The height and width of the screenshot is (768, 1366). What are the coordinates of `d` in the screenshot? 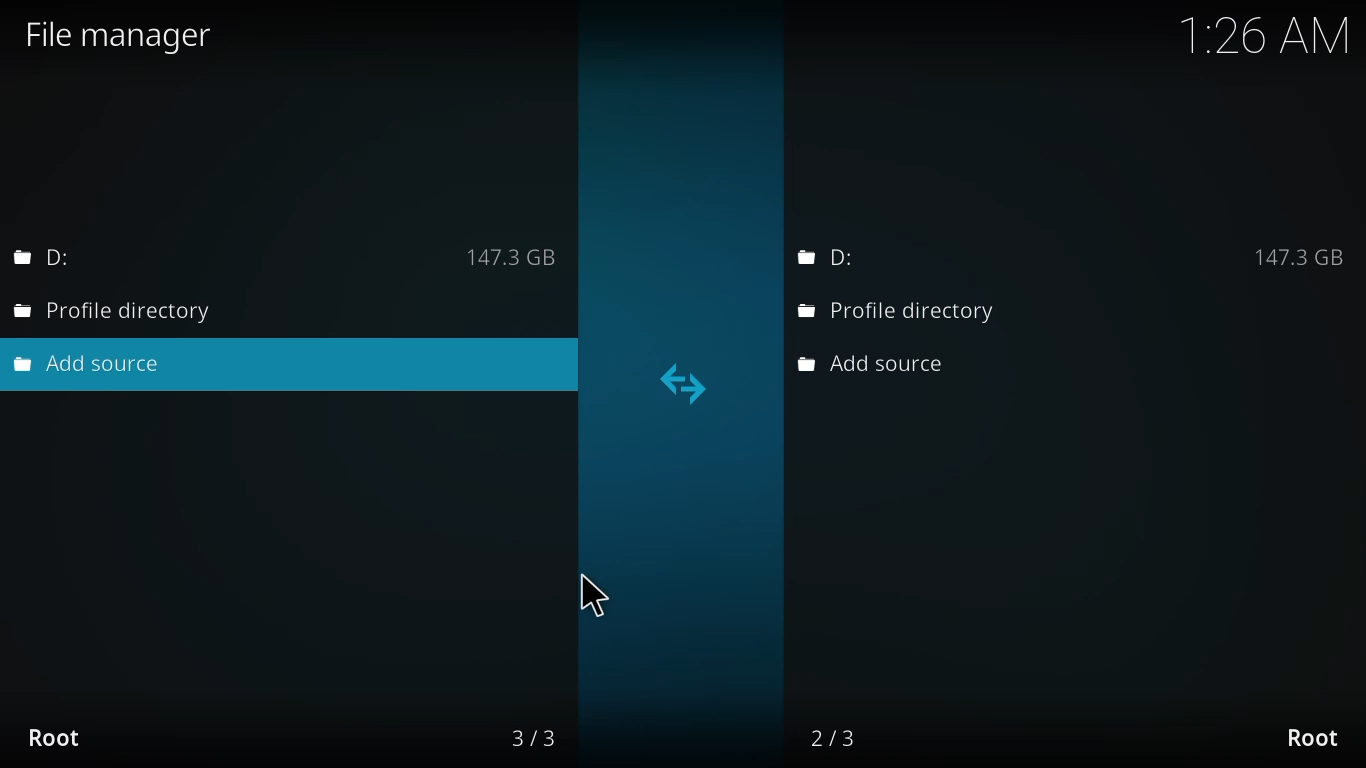 It's located at (829, 255).